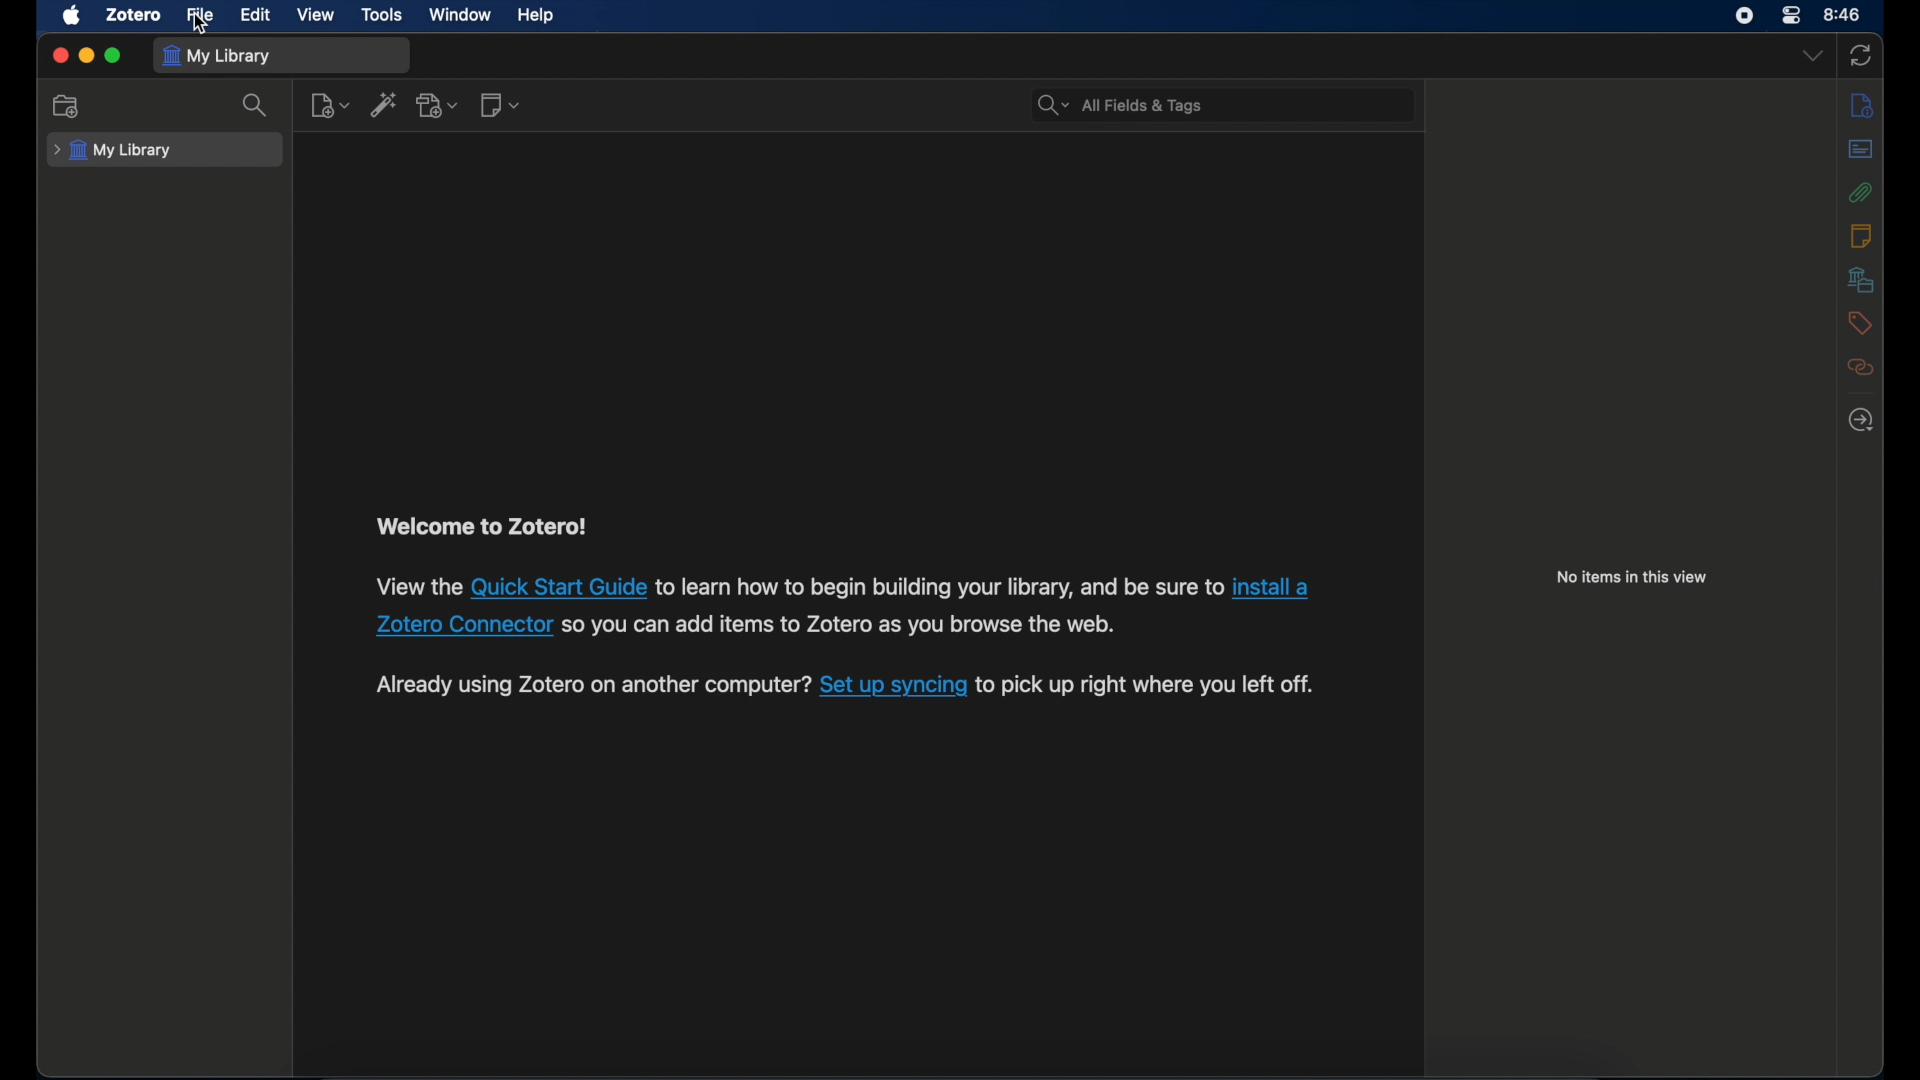 Image resolution: width=1920 pixels, height=1080 pixels. I want to click on new item, so click(330, 104).